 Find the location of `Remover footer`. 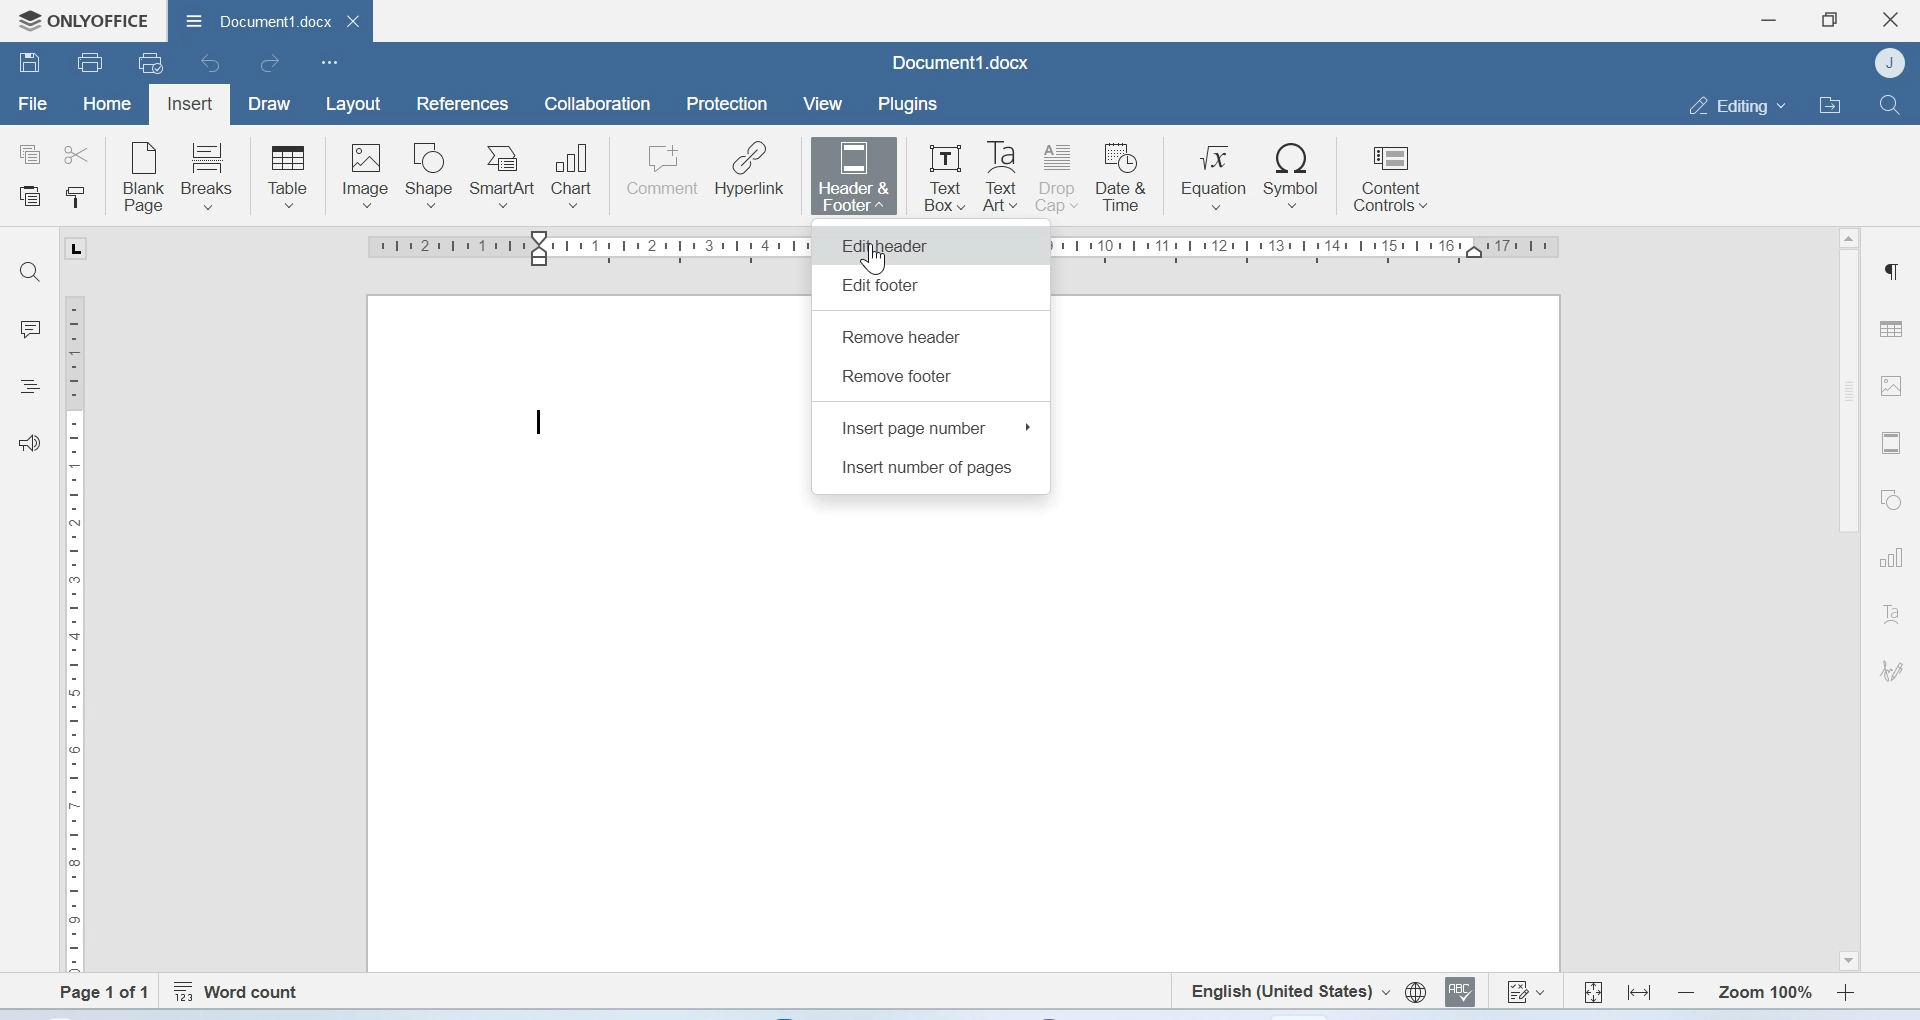

Remover footer is located at coordinates (900, 376).